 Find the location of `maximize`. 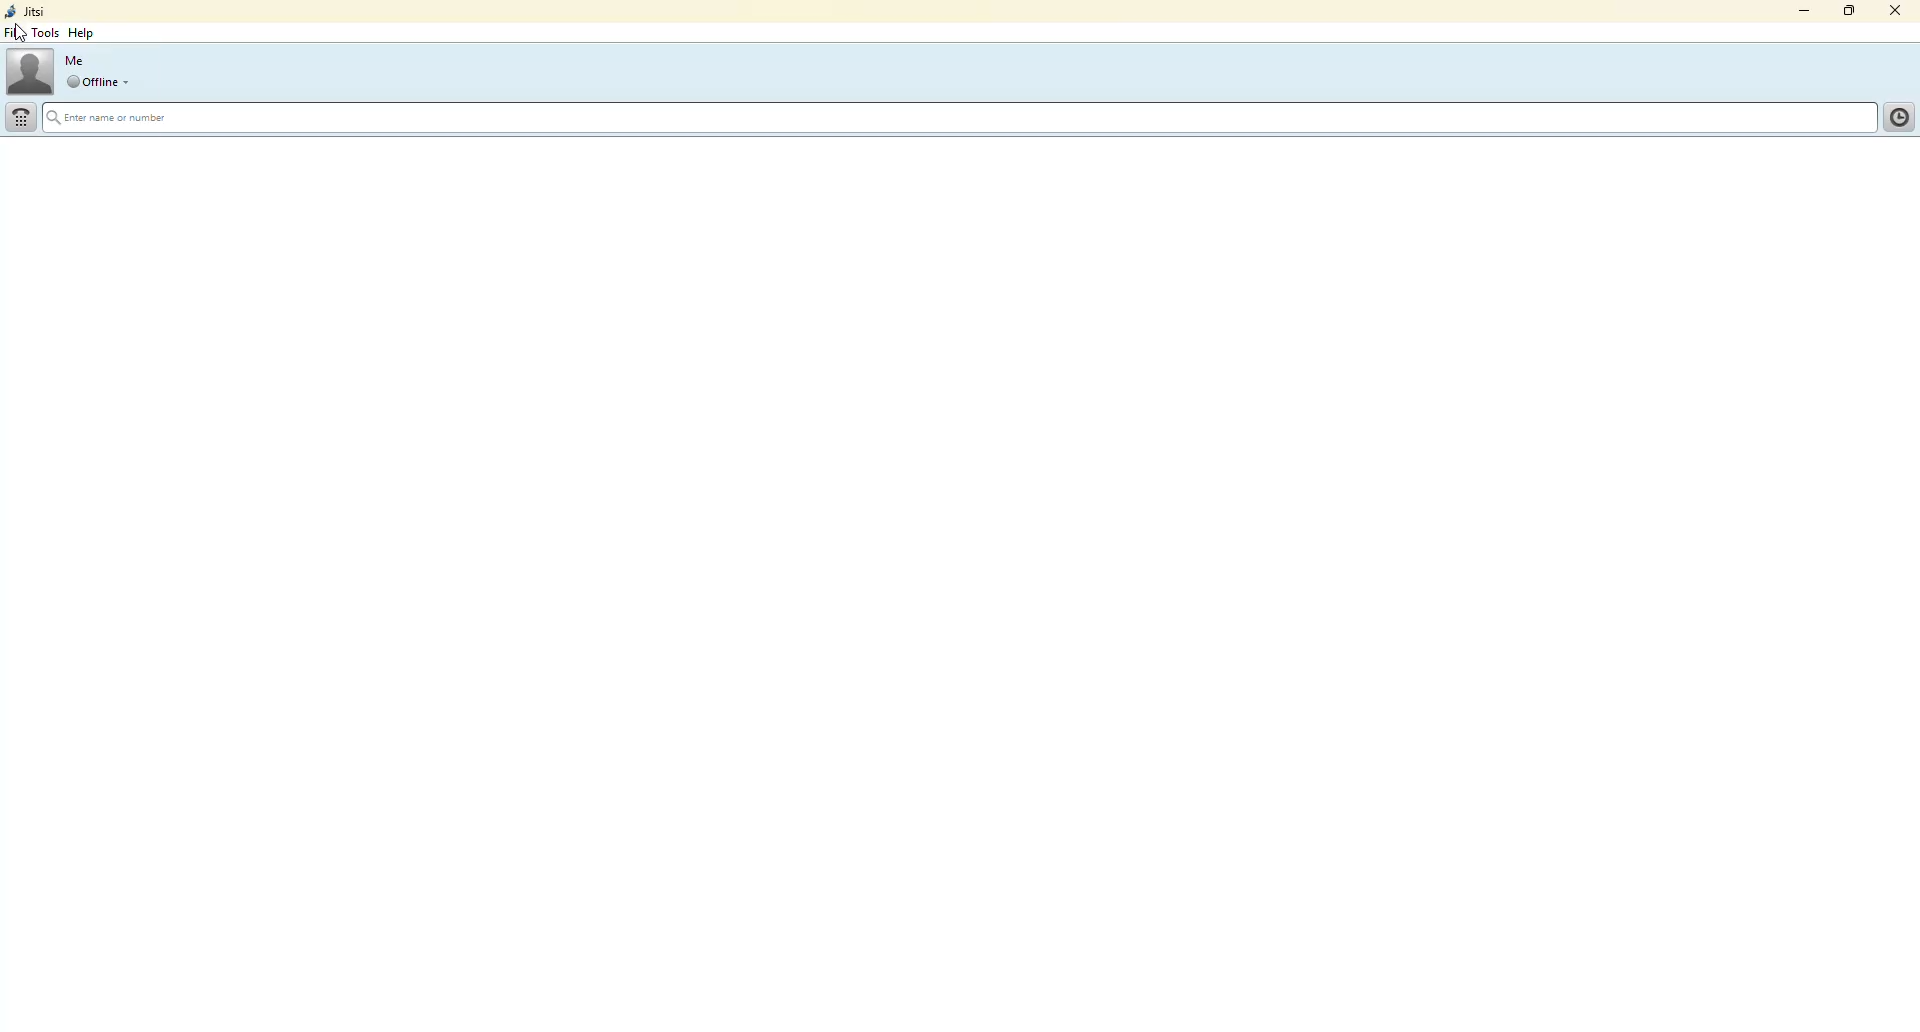

maximize is located at coordinates (1845, 10).